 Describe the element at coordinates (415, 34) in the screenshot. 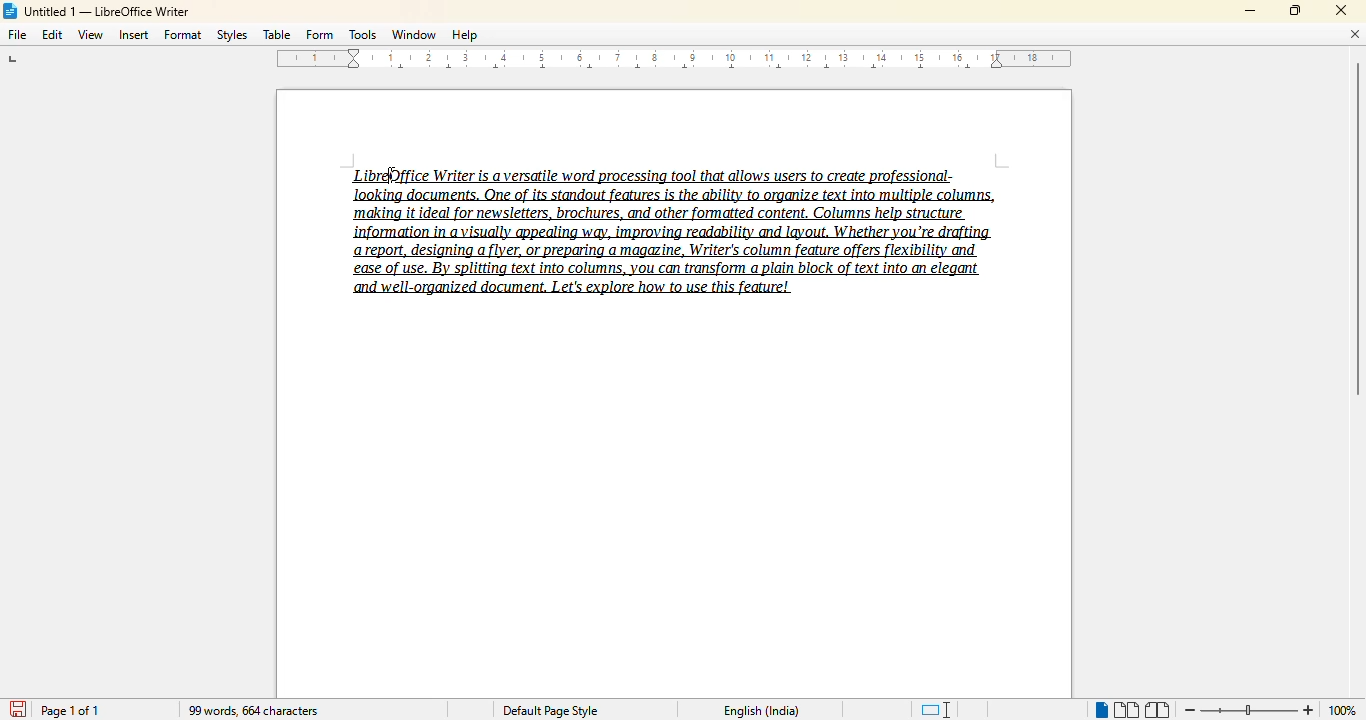

I see `window` at that location.